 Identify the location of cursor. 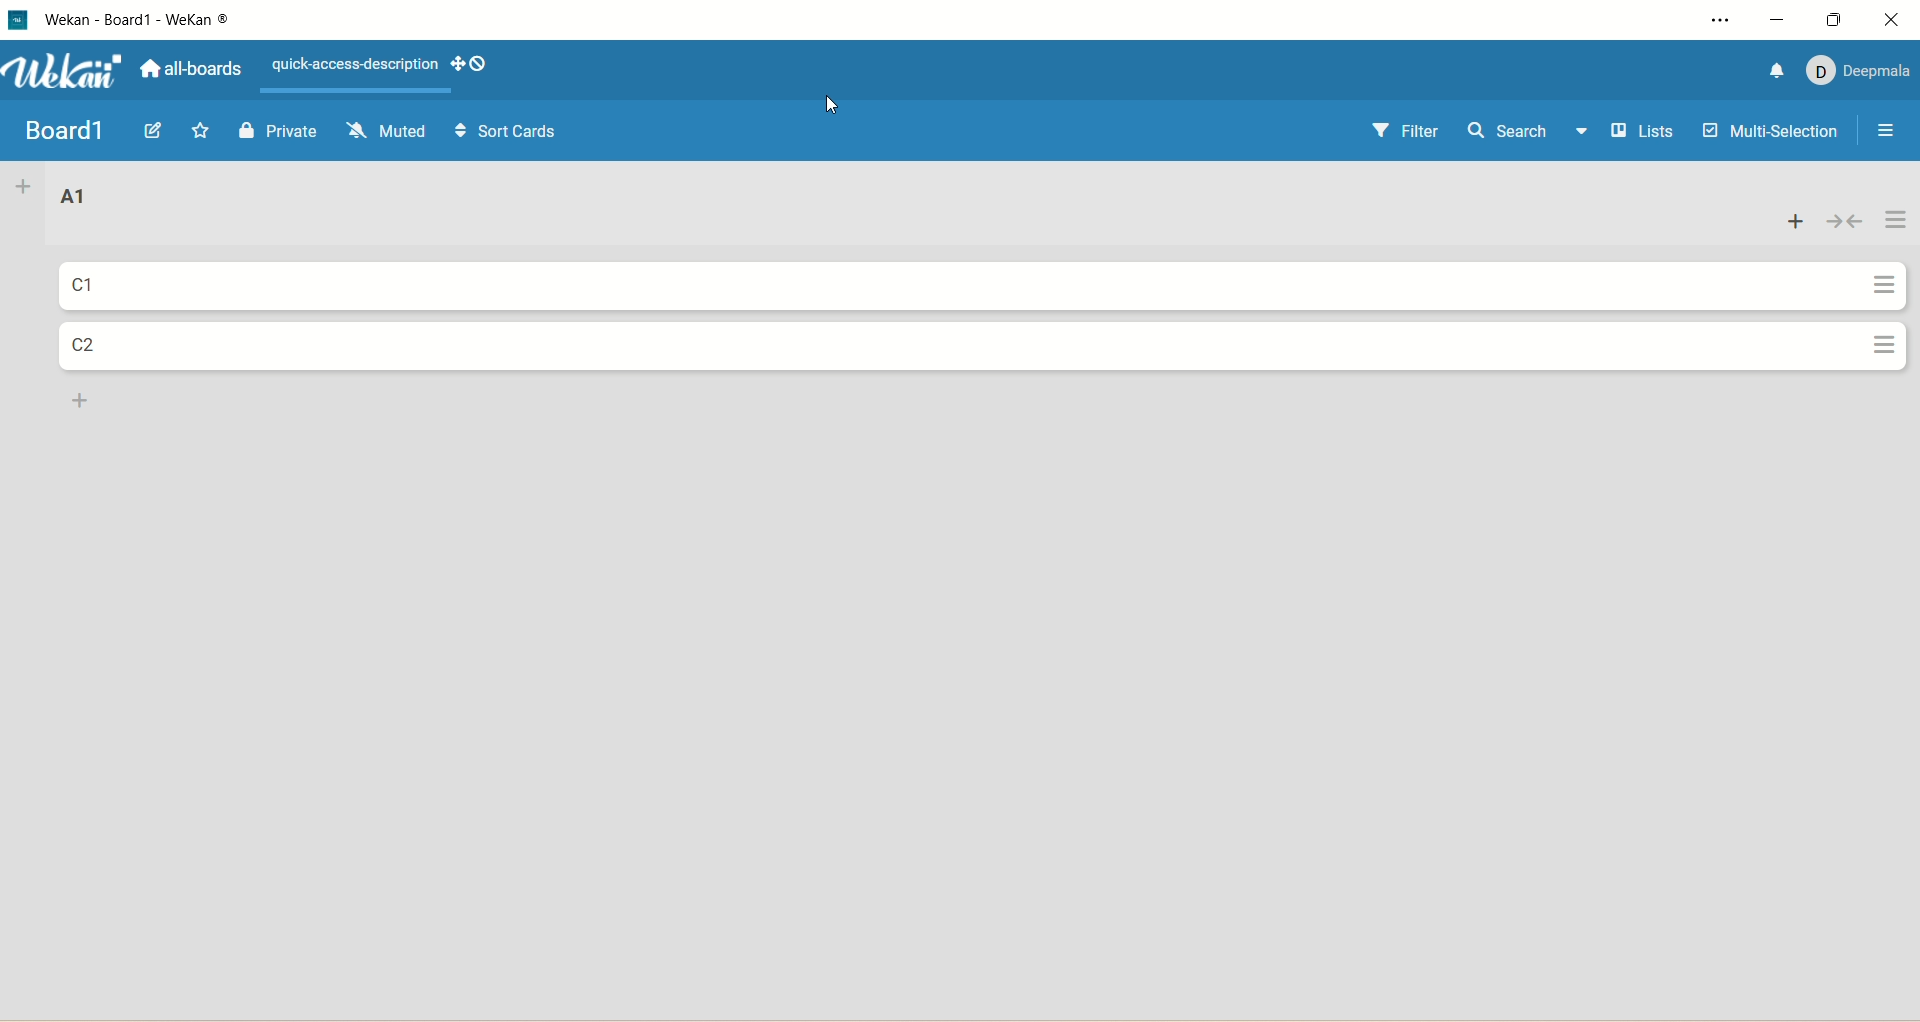
(838, 106).